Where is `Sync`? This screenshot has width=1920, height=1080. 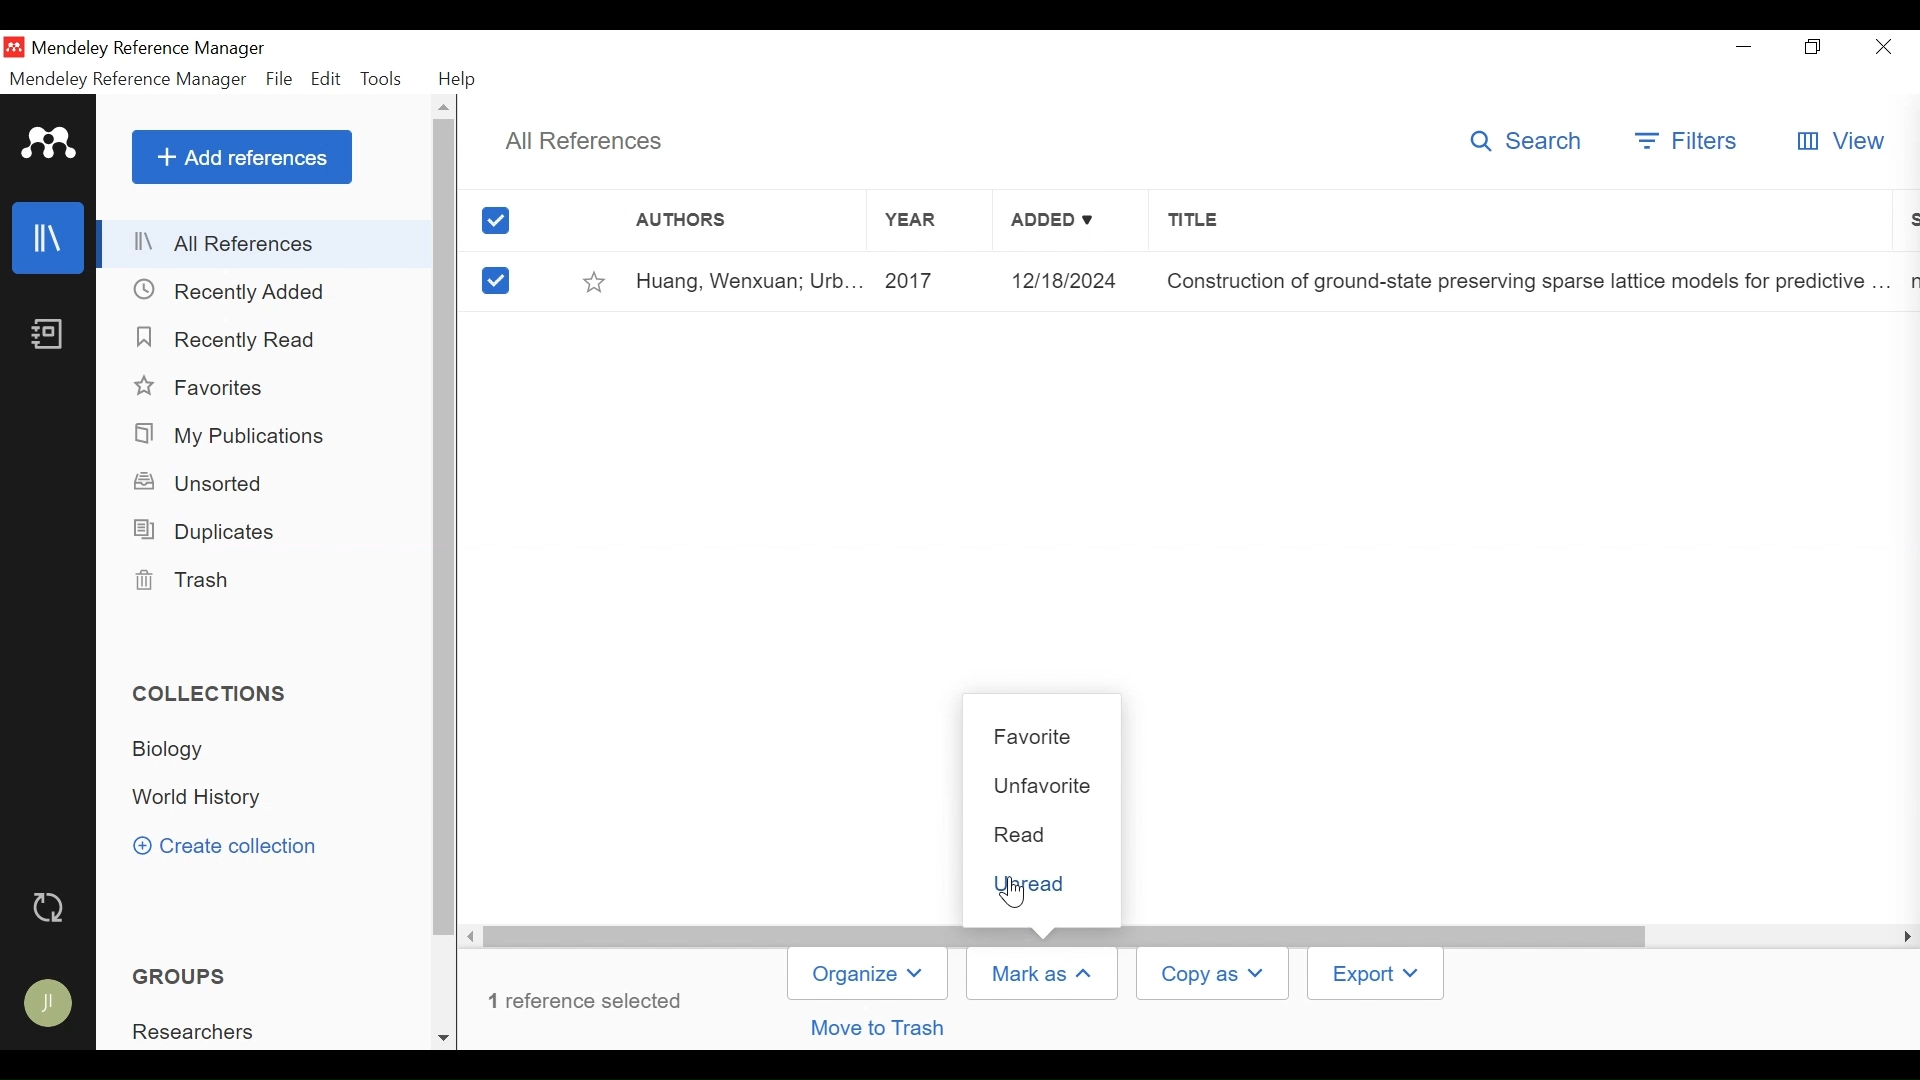
Sync is located at coordinates (51, 910).